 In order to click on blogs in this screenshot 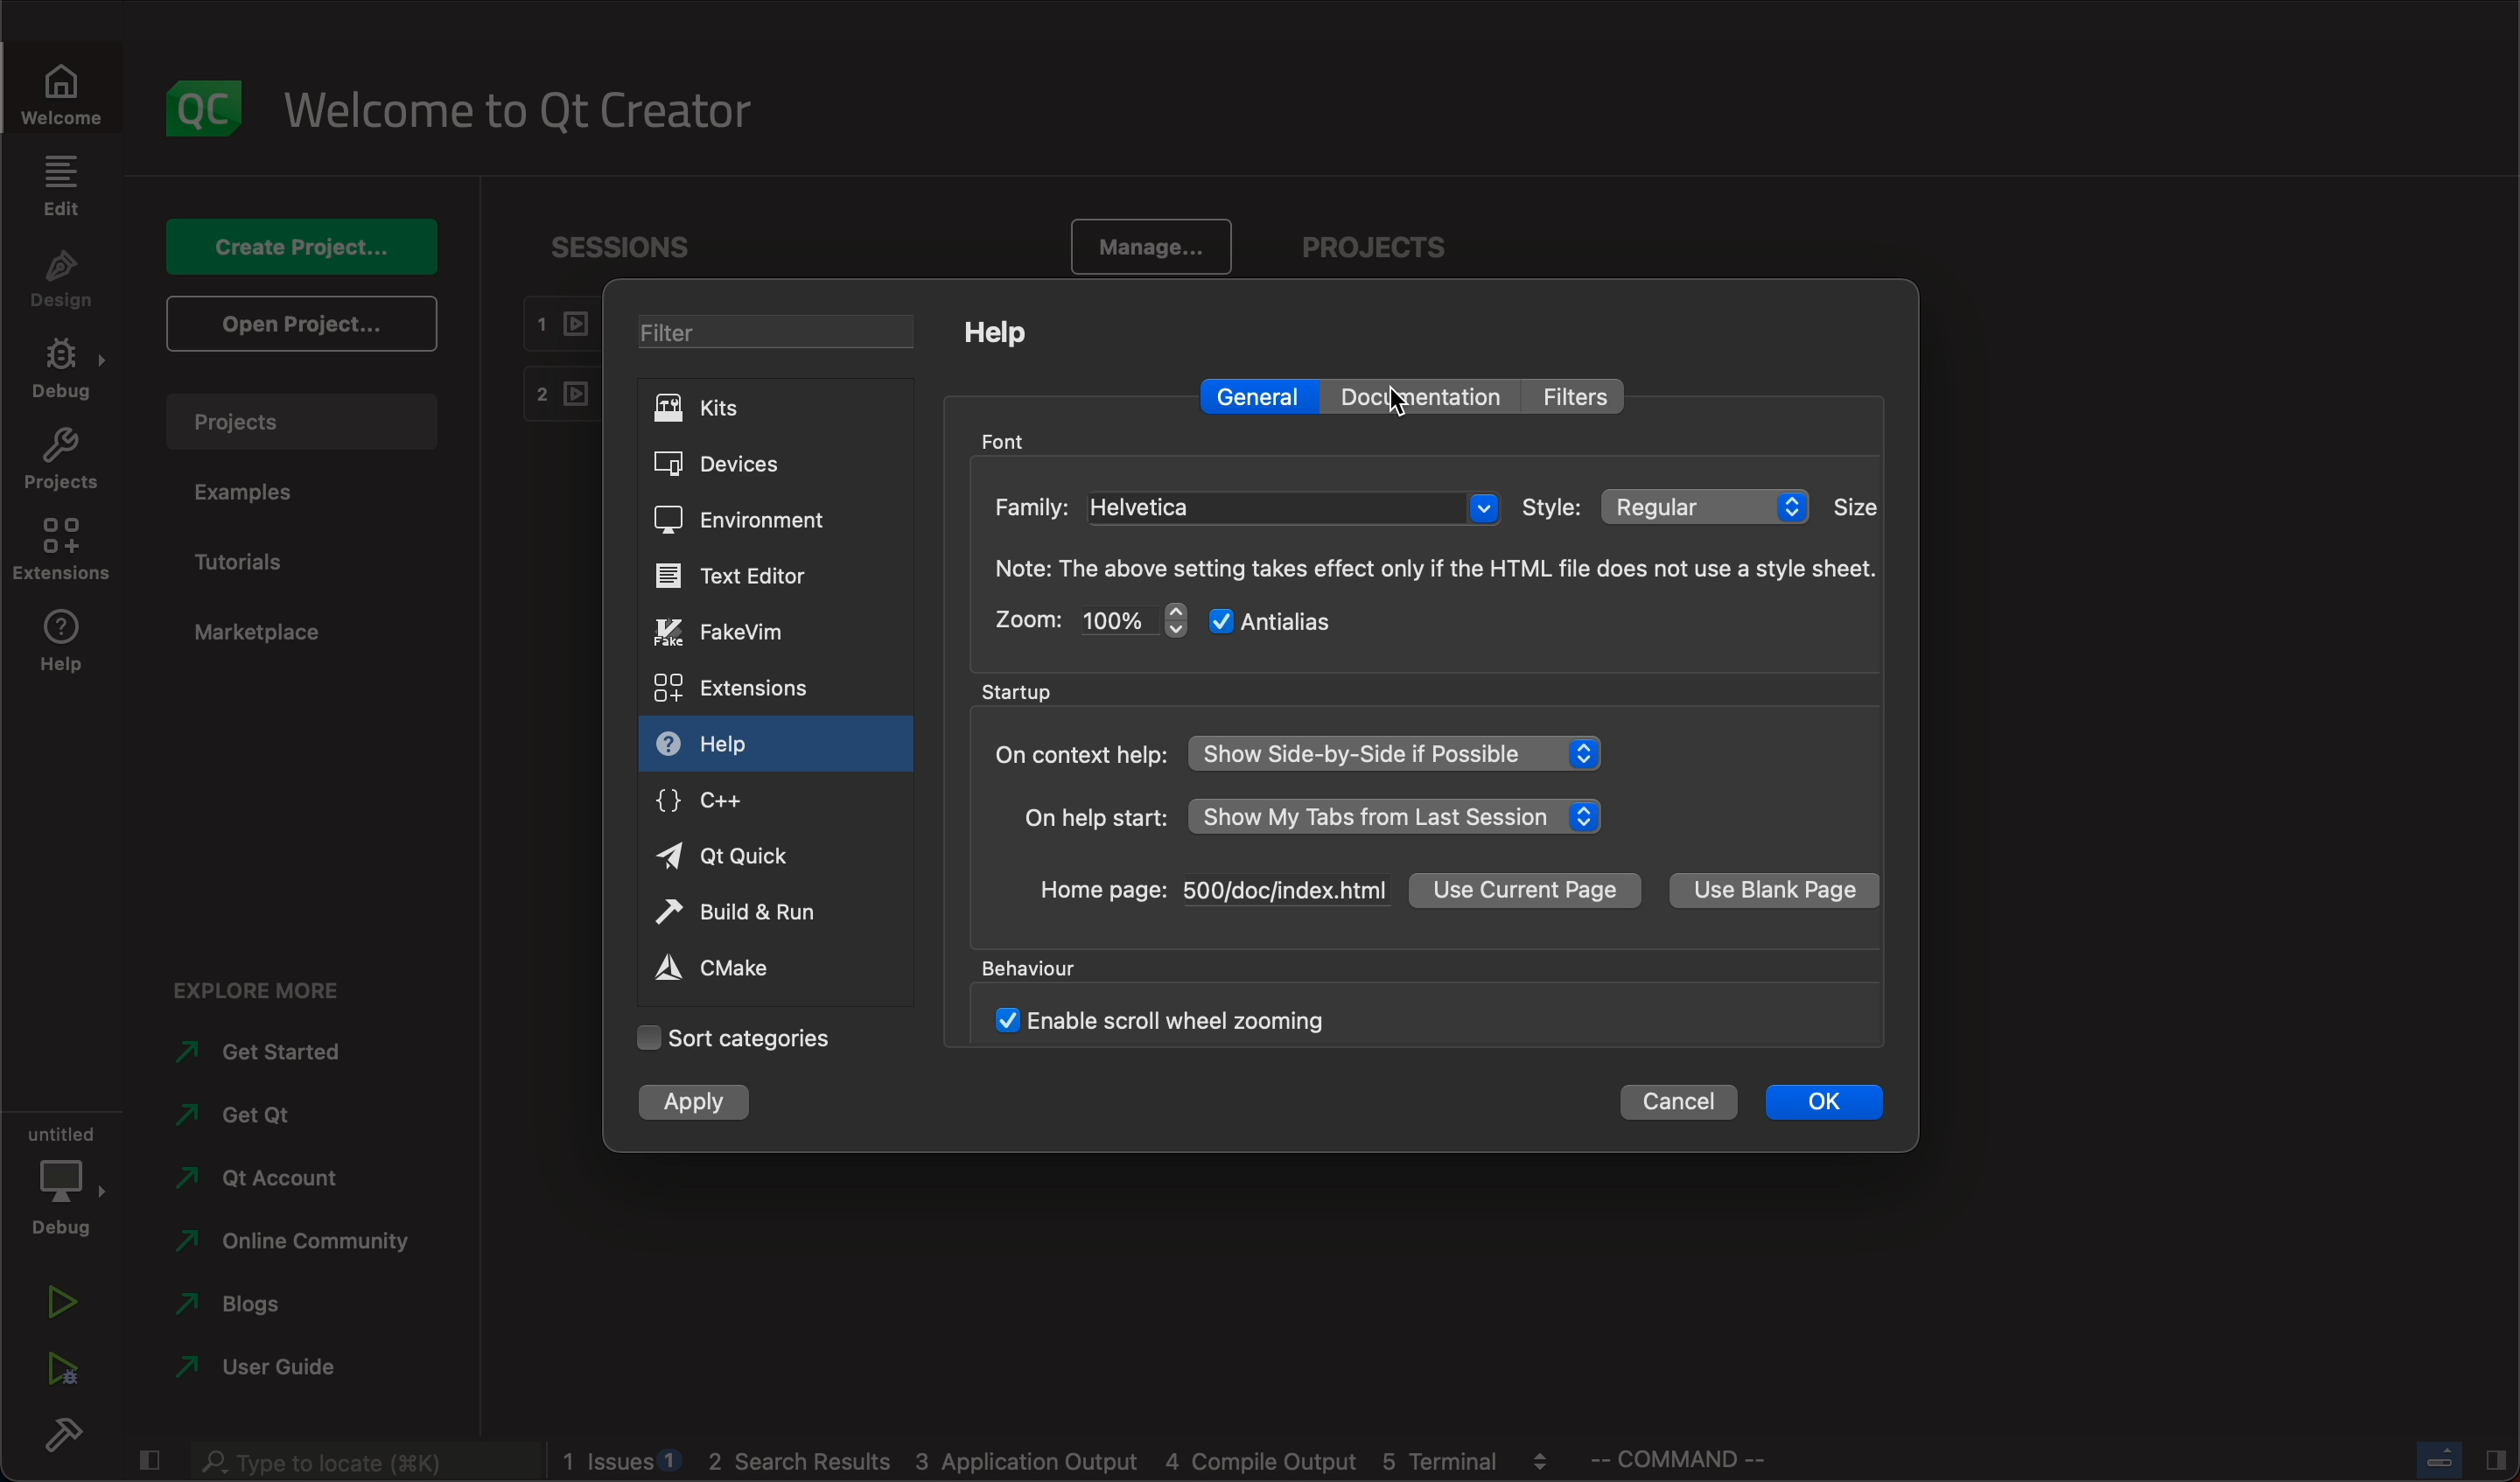, I will do `click(259, 1309)`.